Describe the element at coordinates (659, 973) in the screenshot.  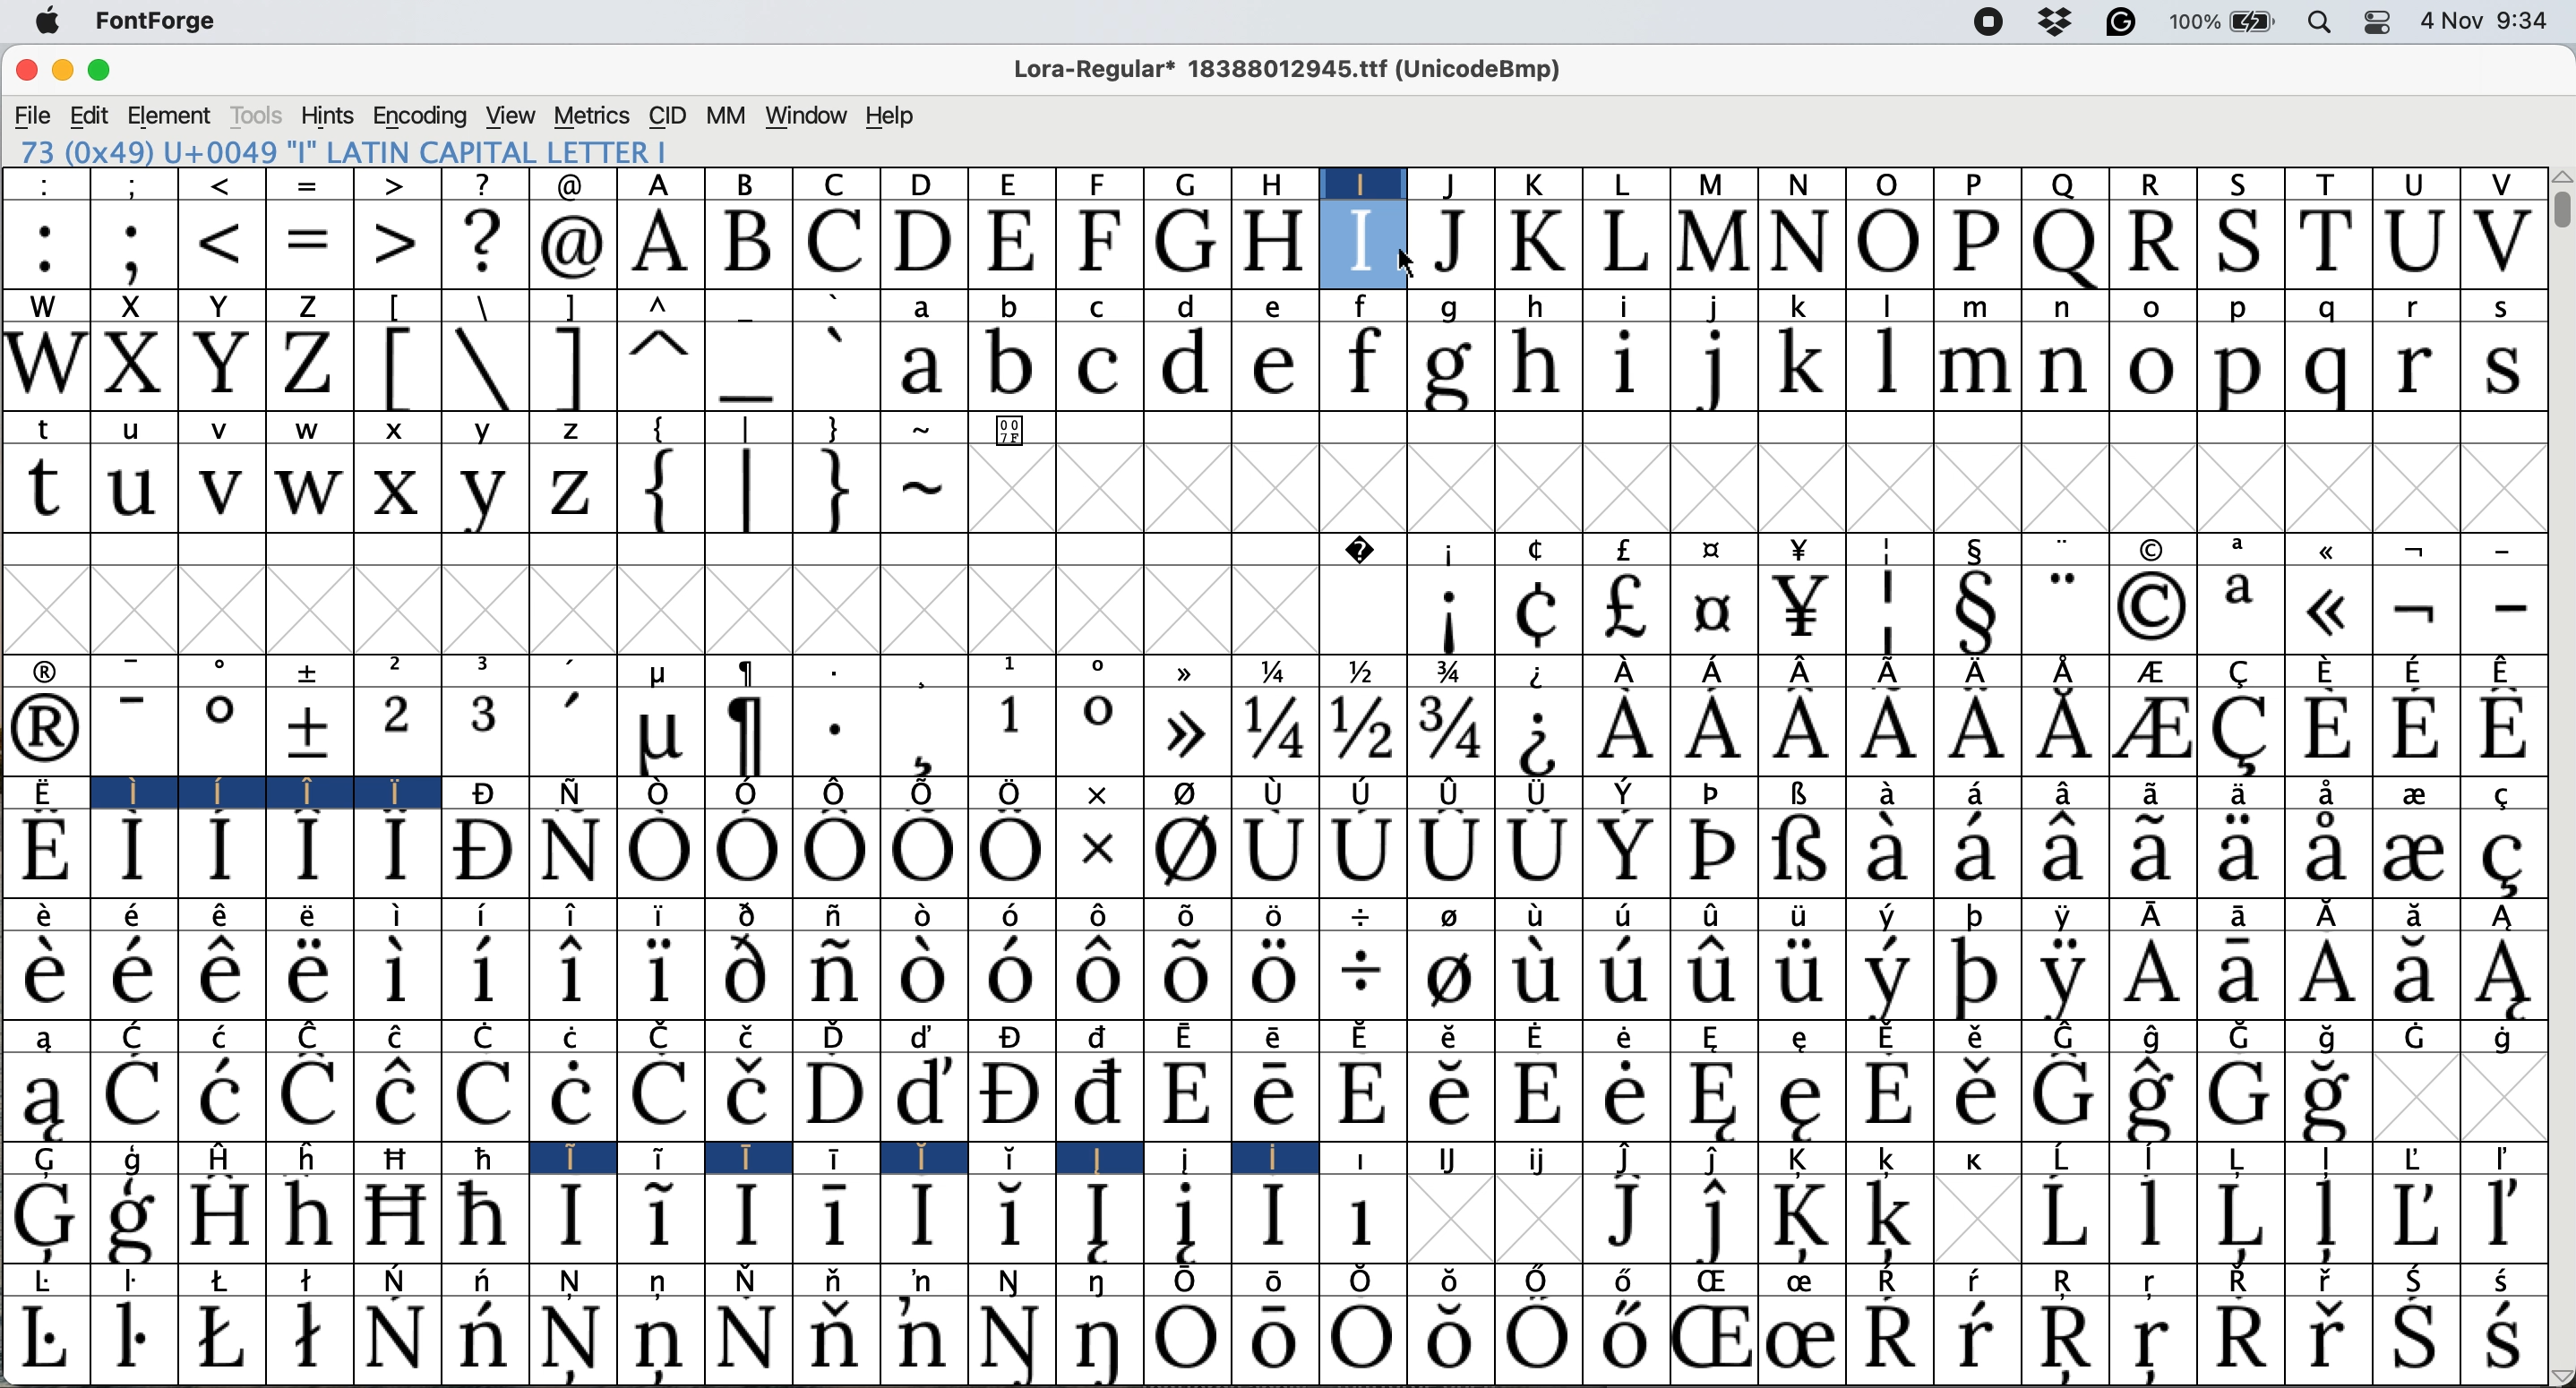
I see `Symbol` at that location.